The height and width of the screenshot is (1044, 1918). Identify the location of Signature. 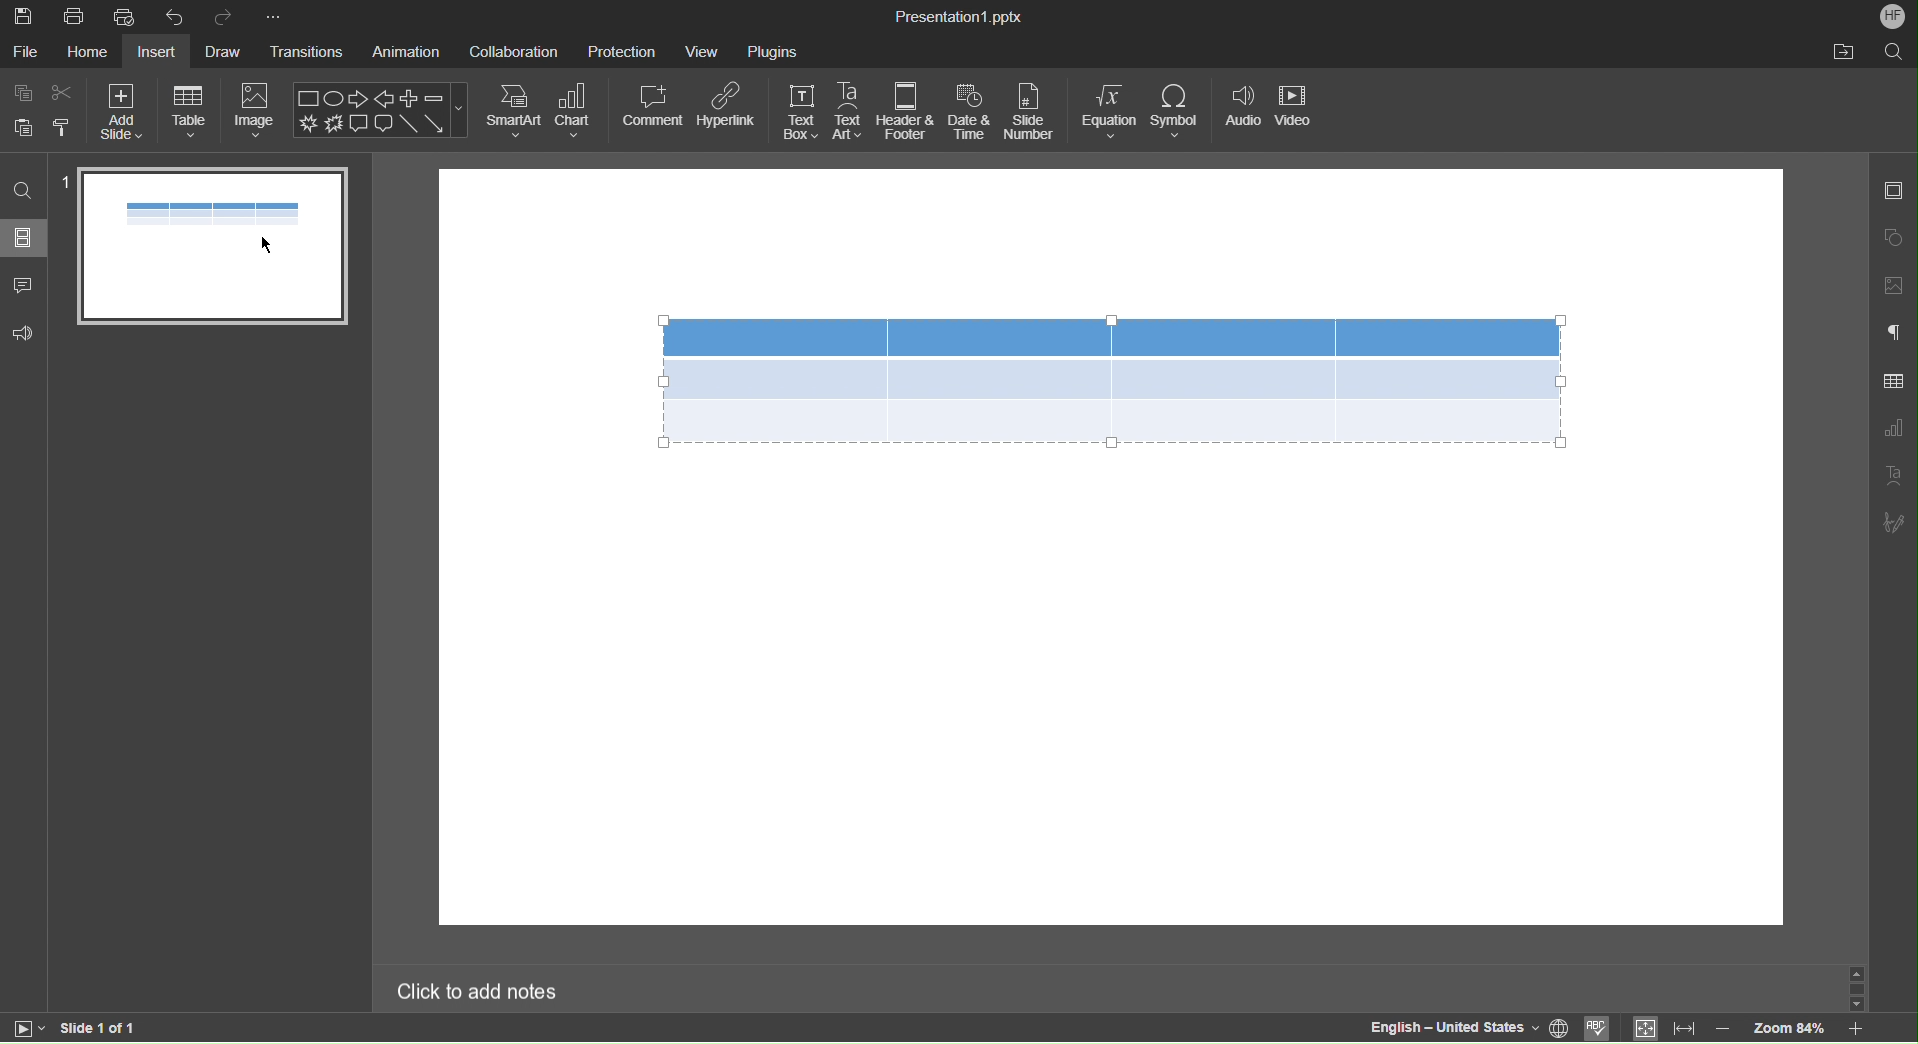
(1893, 521).